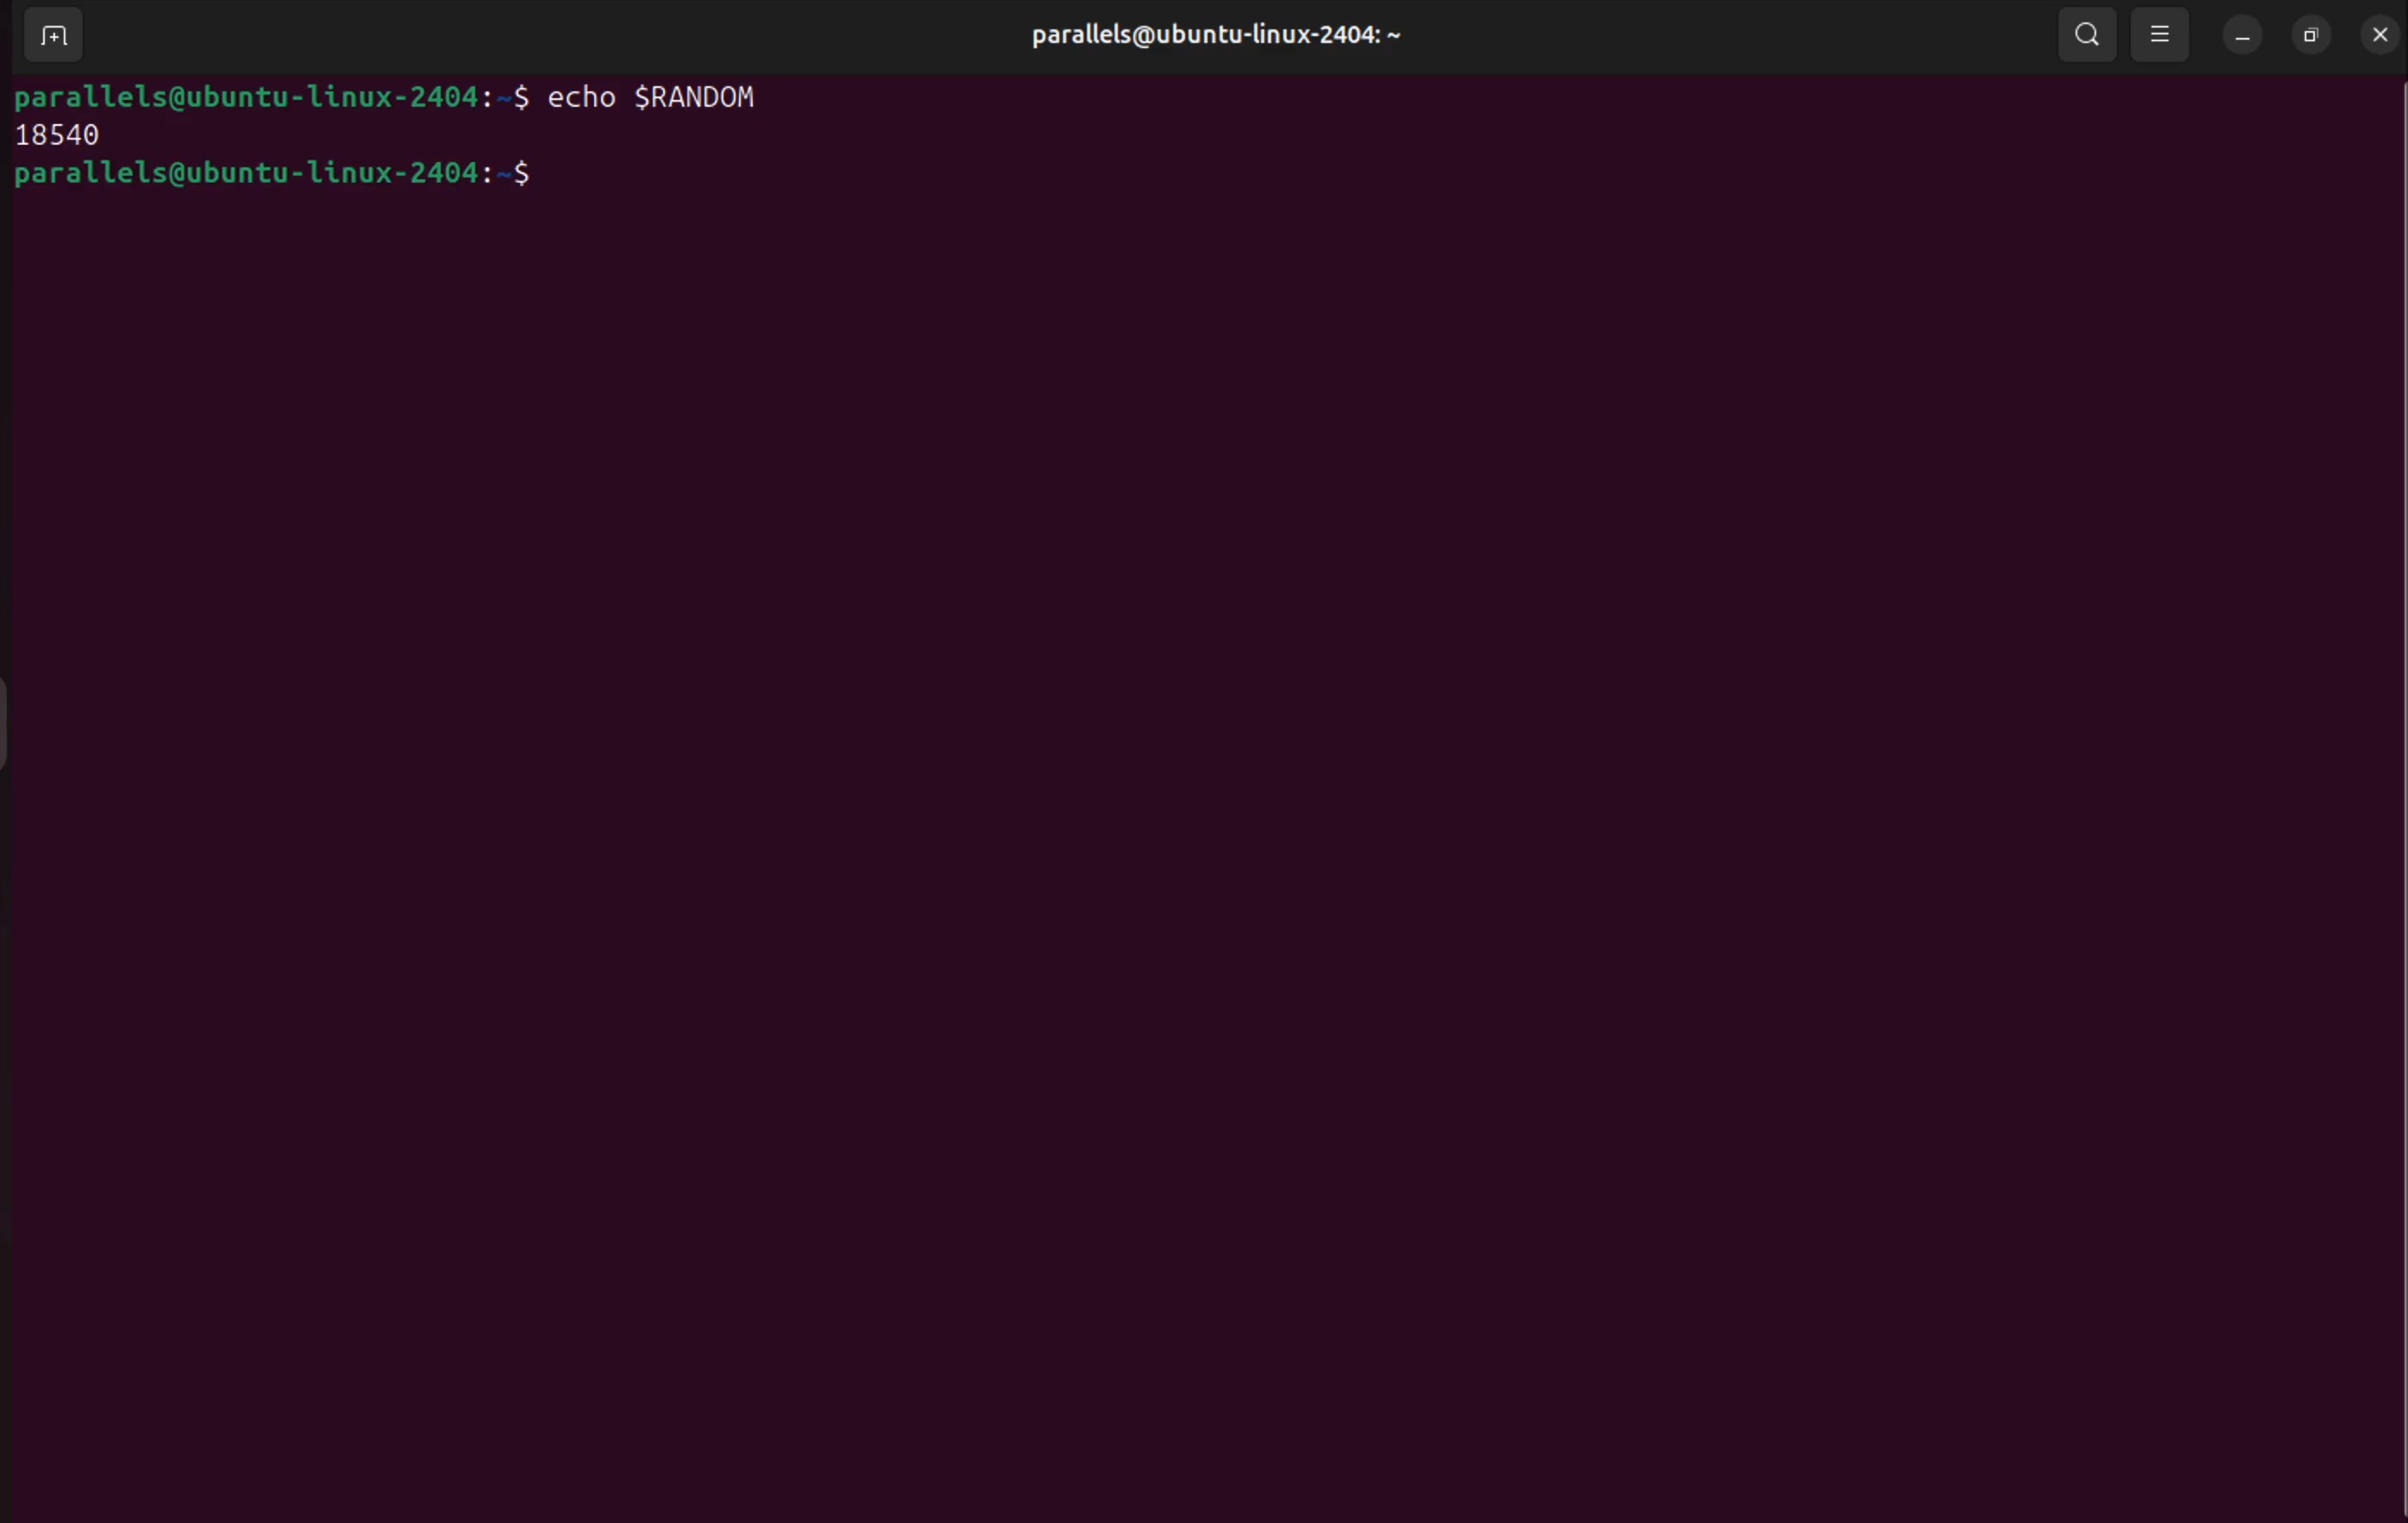  What do you see at coordinates (1206, 40) in the screenshot?
I see `user profile` at bounding box center [1206, 40].